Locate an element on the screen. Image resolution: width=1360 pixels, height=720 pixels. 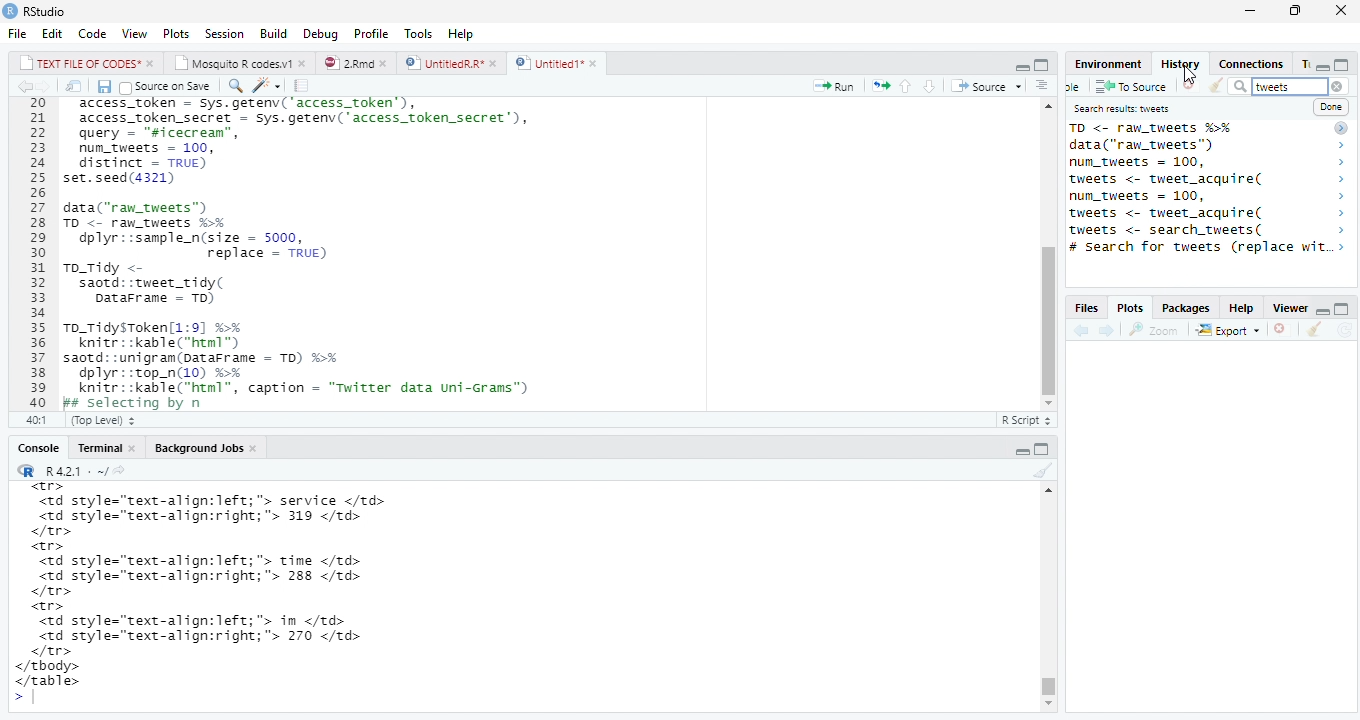
Teominal is located at coordinates (105, 445).